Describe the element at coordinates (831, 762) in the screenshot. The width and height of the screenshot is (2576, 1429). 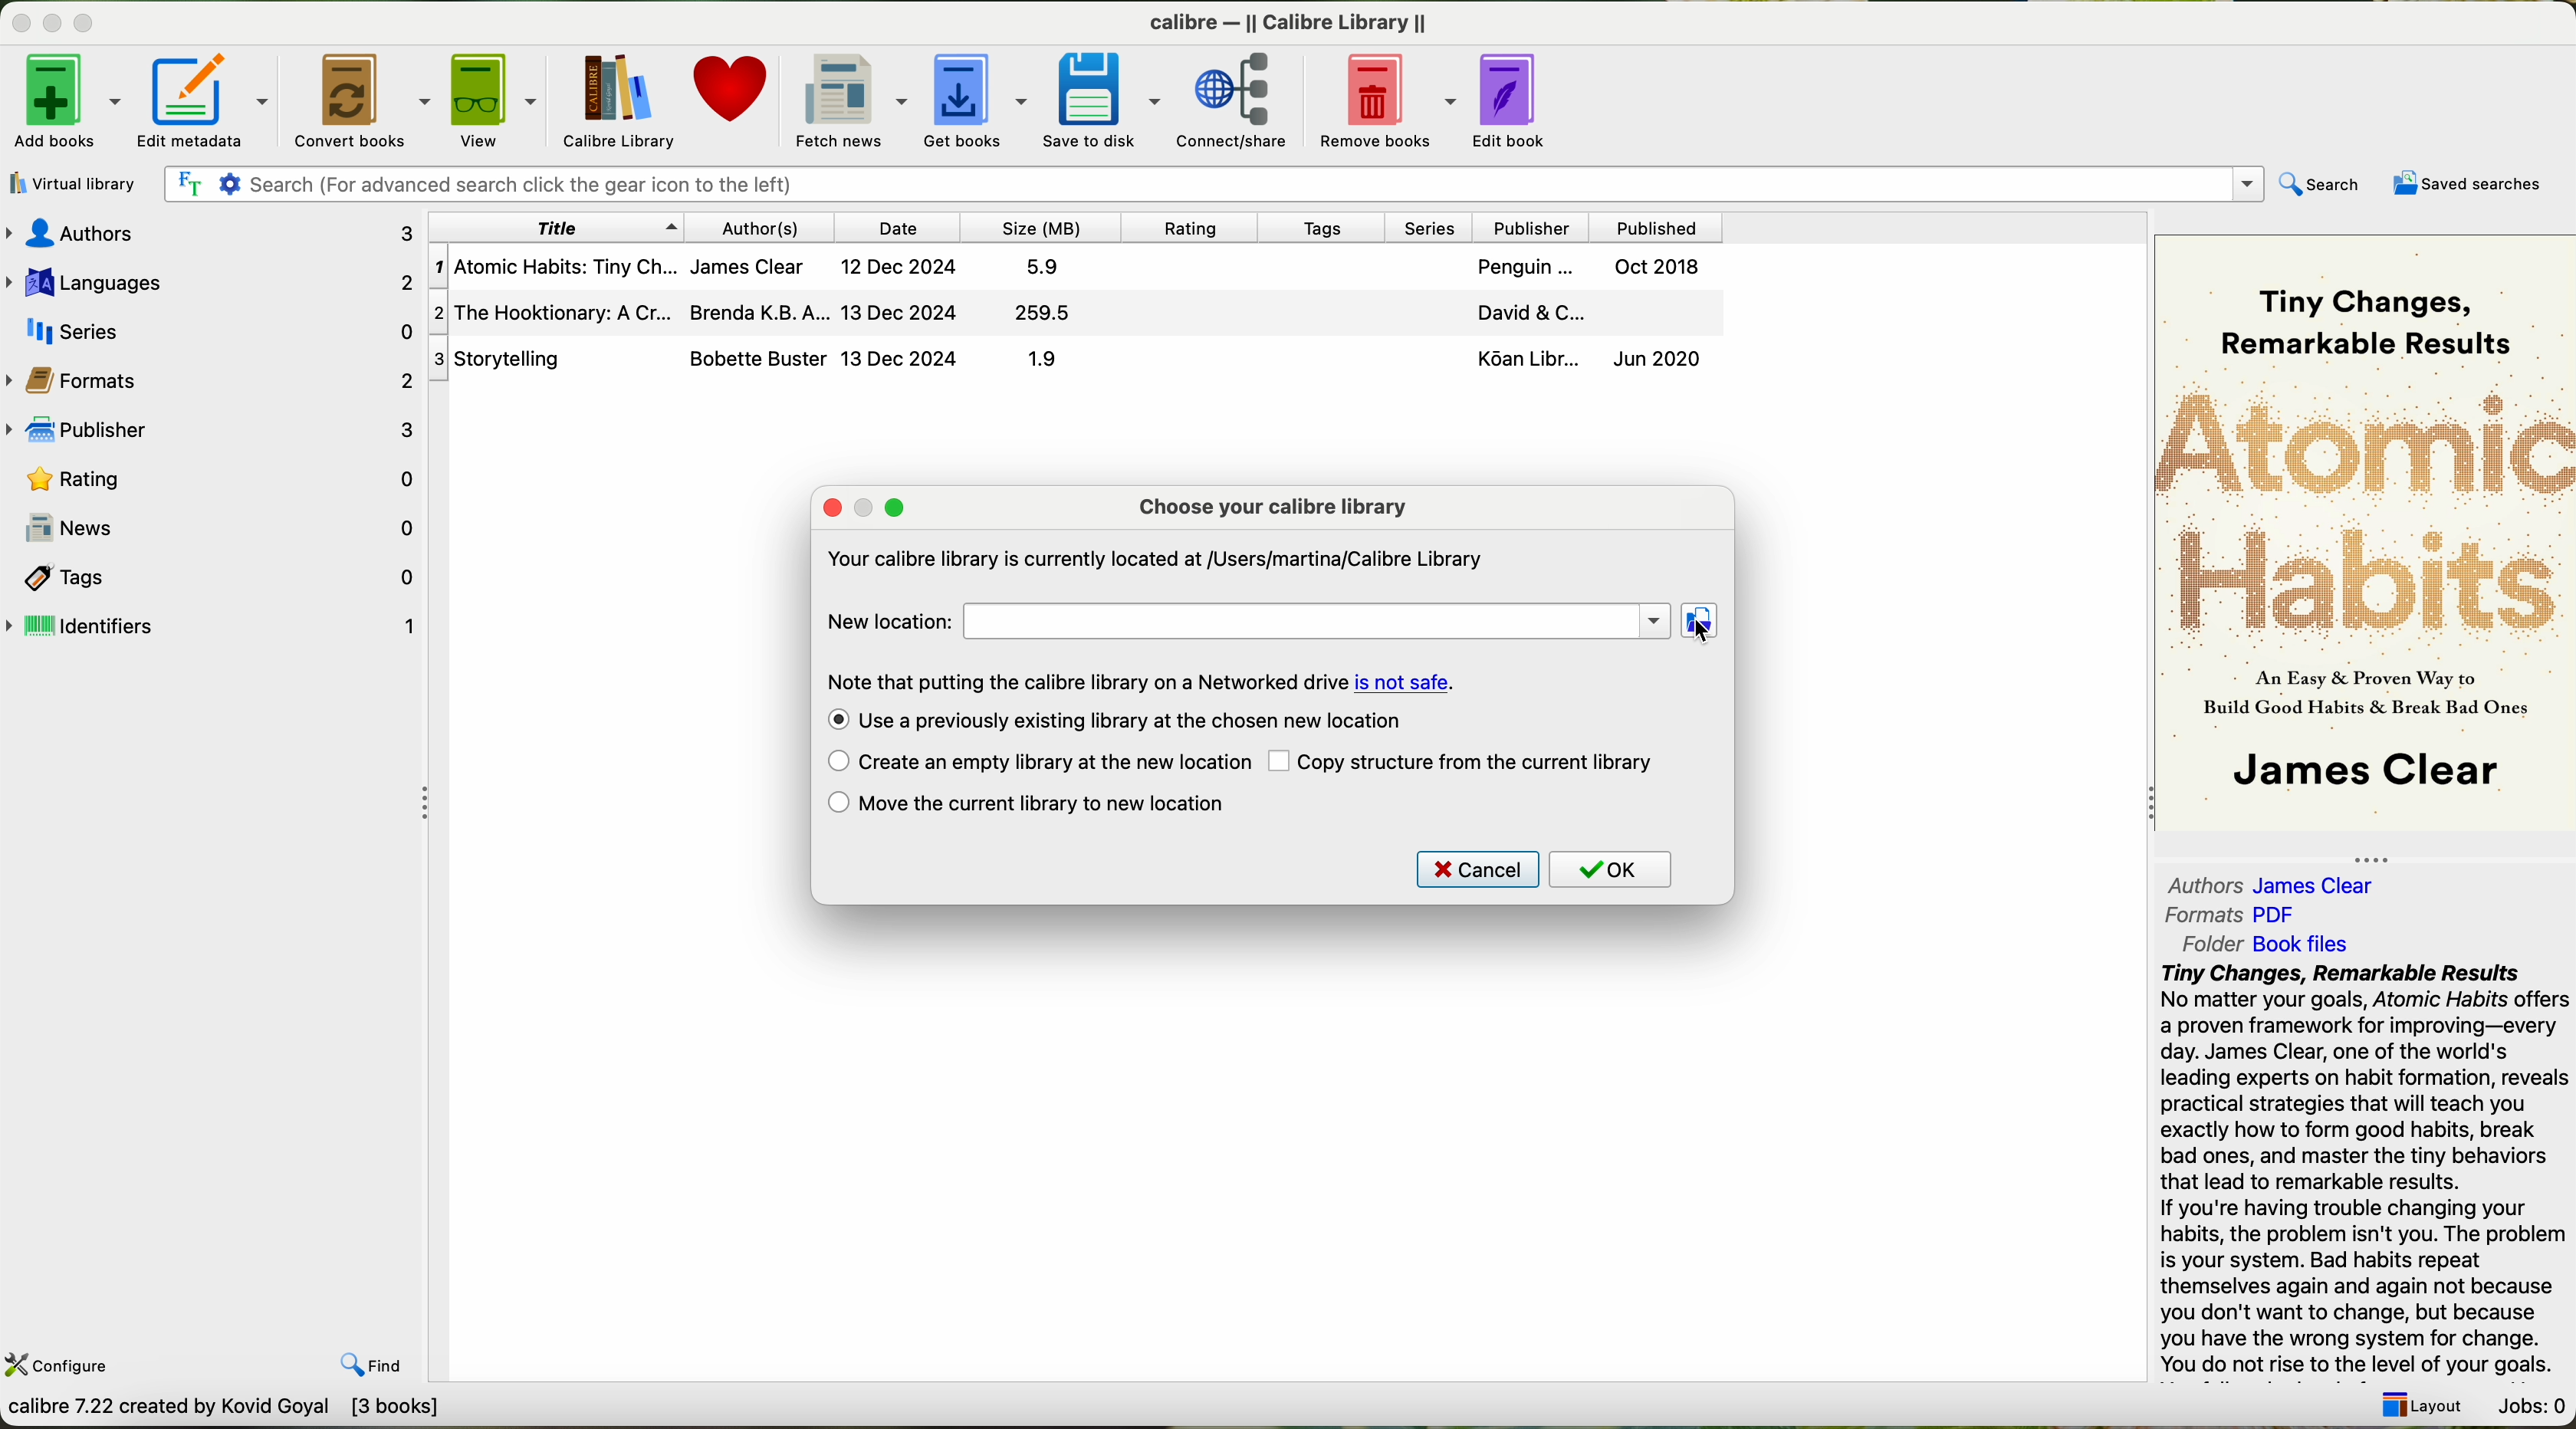
I see `check box` at that location.